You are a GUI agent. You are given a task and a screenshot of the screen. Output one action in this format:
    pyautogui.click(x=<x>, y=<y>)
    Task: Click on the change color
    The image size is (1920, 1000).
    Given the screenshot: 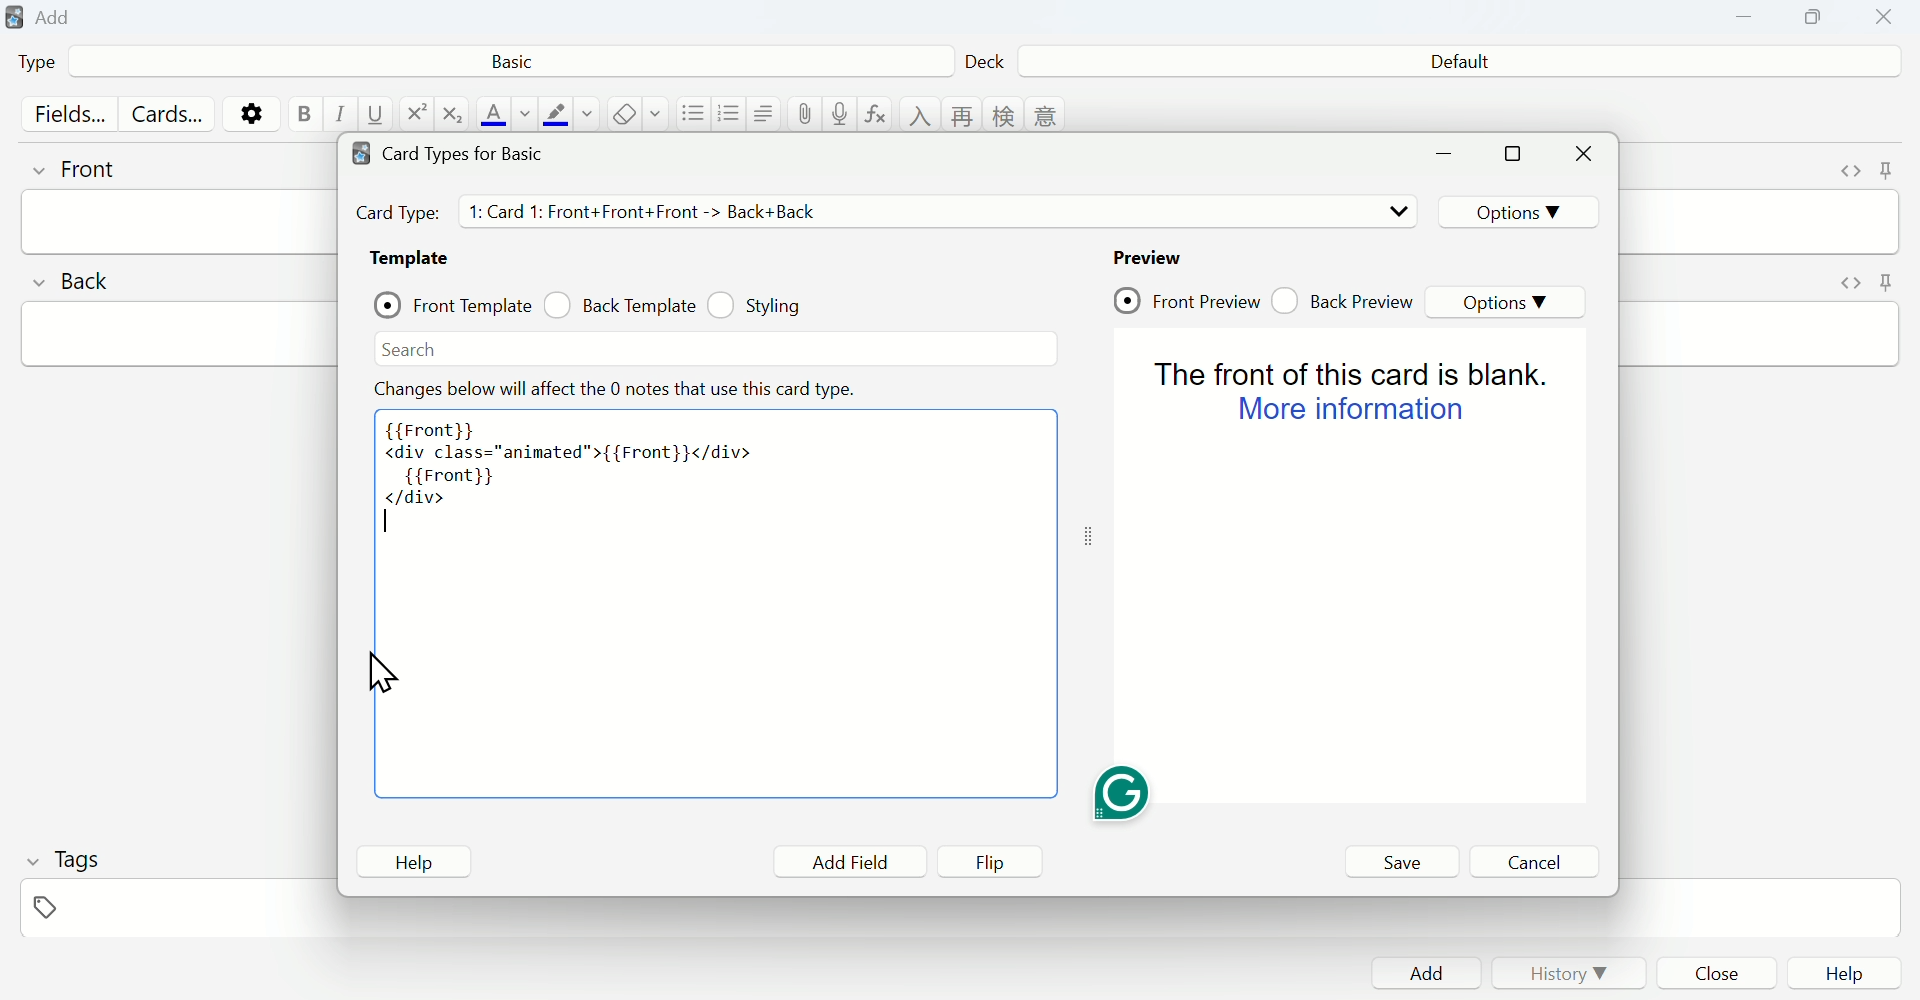 What is the action you would take?
    pyautogui.click(x=587, y=114)
    